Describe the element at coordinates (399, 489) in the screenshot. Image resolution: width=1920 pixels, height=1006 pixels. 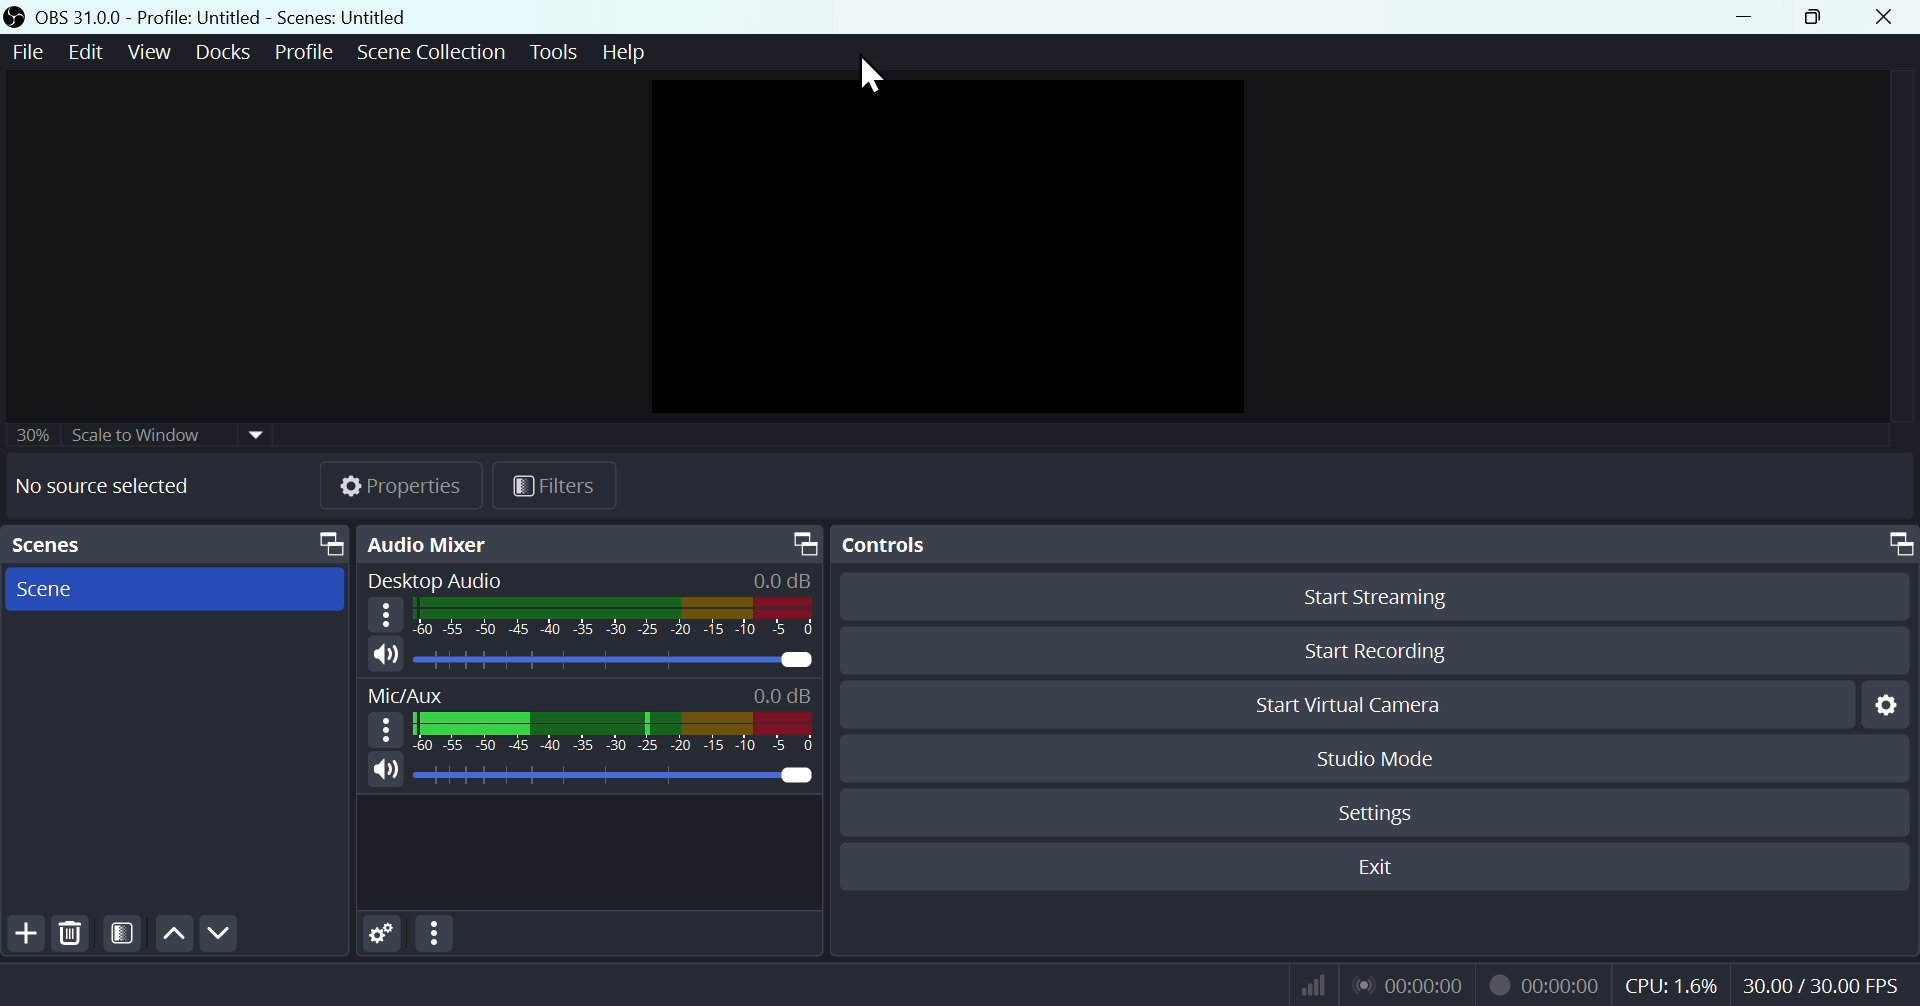
I see `Properties` at that location.